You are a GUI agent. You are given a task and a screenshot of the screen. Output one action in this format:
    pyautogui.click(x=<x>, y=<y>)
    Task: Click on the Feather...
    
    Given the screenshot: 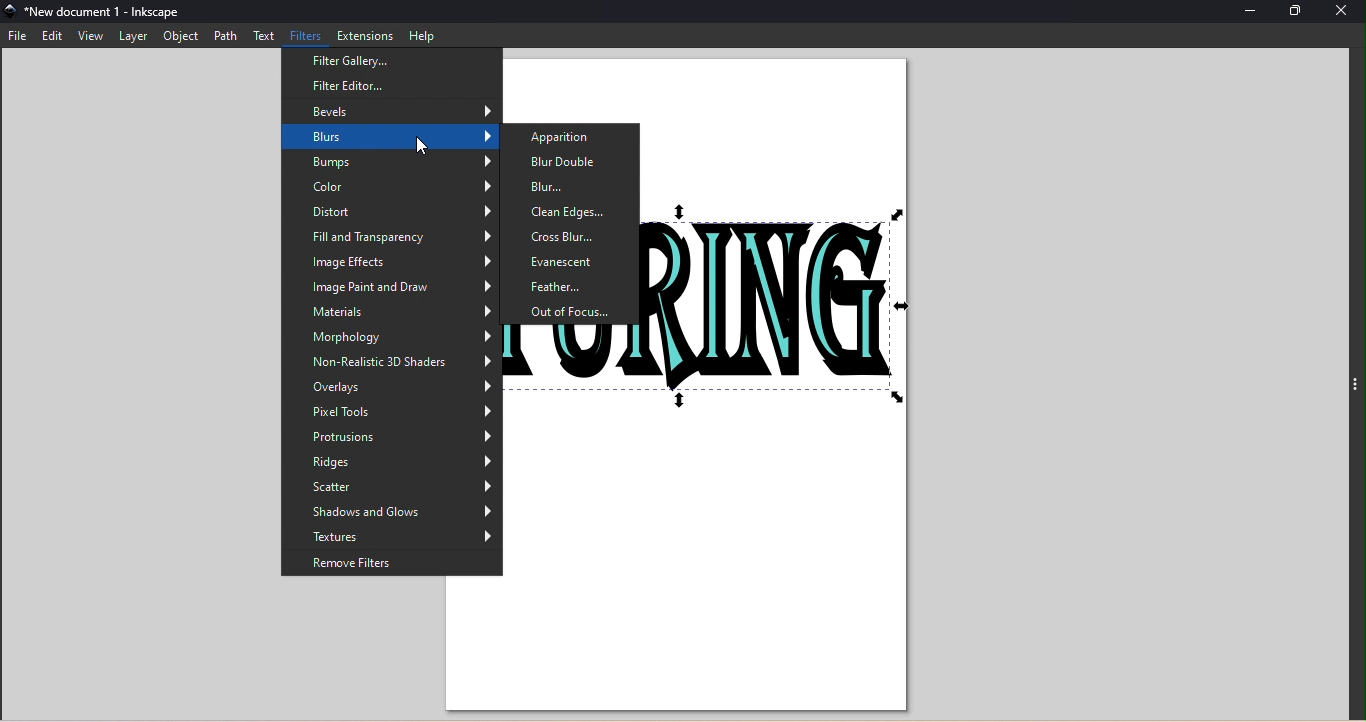 What is the action you would take?
    pyautogui.click(x=573, y=287)
    